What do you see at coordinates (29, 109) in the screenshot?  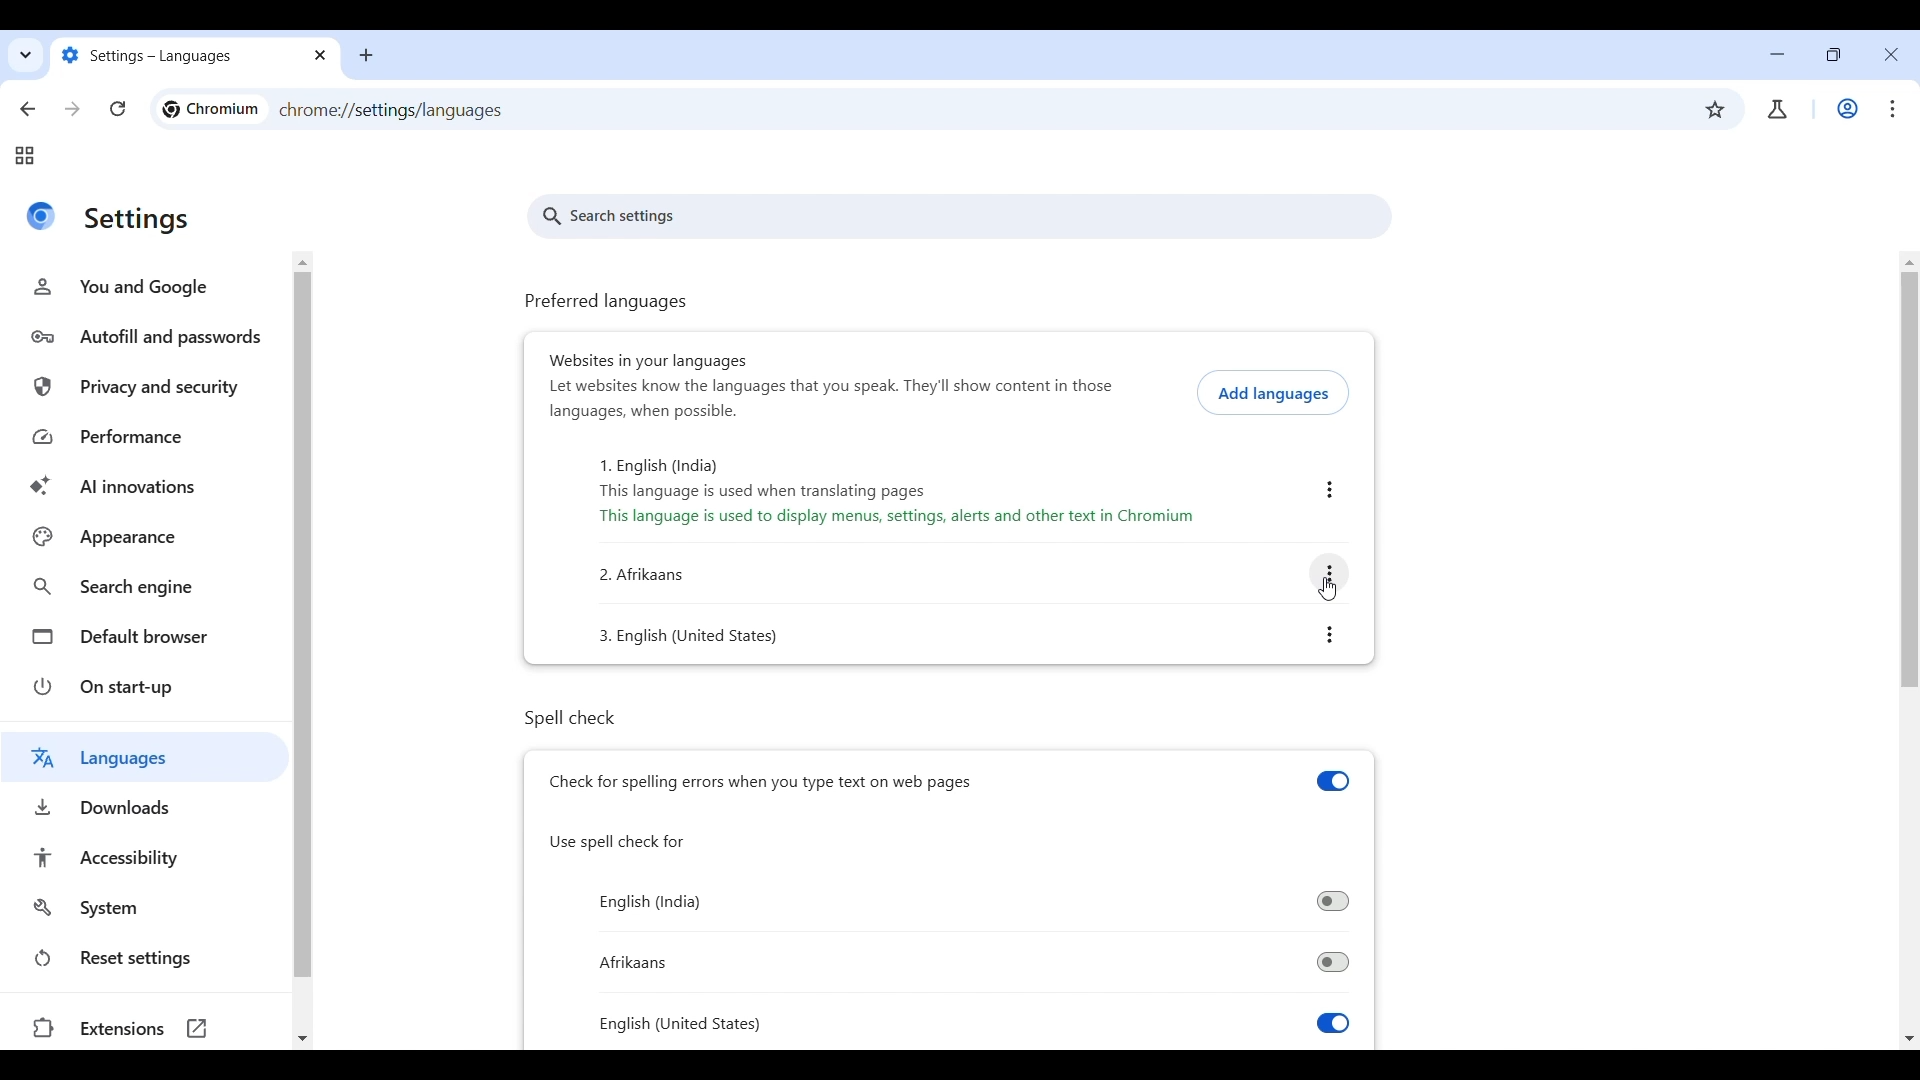 I see `Go back` at bounding box center [29, 109].